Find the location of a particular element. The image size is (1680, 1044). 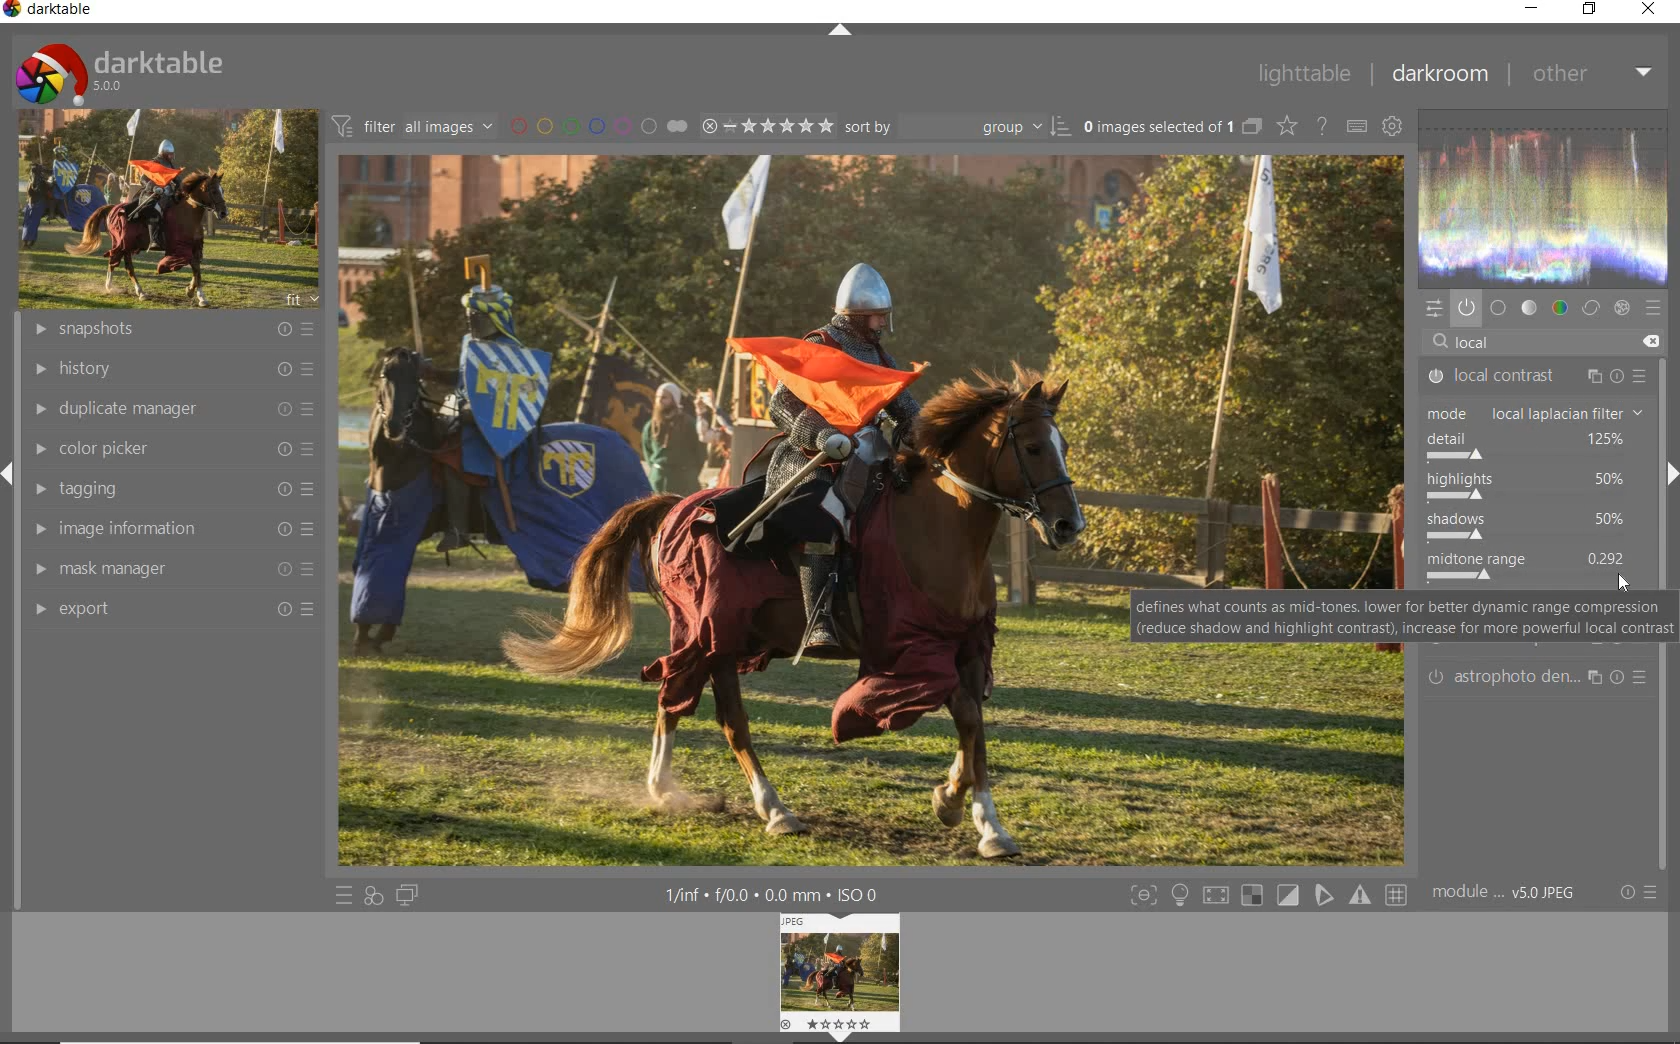

tagging is located at coordinates (170, 489).